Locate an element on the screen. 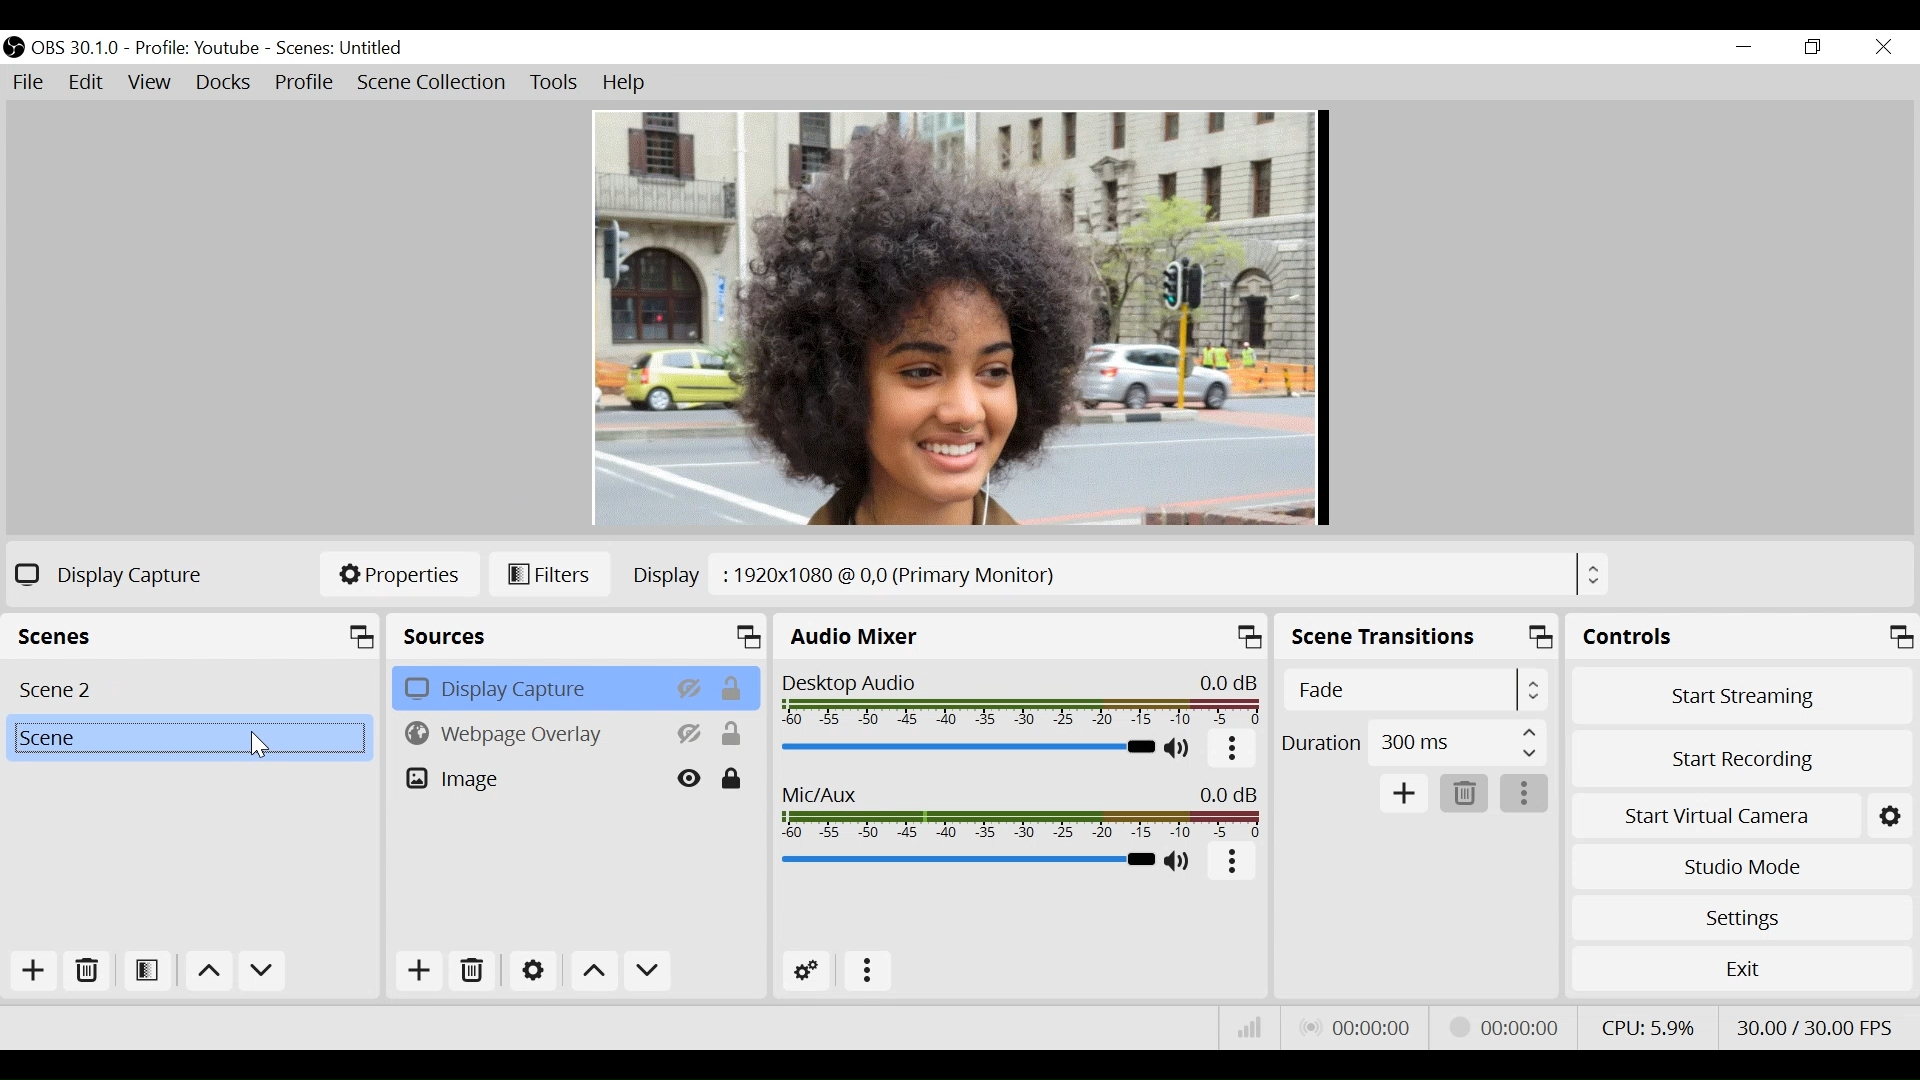 This screenshot has height=1080, width=1920. (un)lock is located at coordinates (733, 687).